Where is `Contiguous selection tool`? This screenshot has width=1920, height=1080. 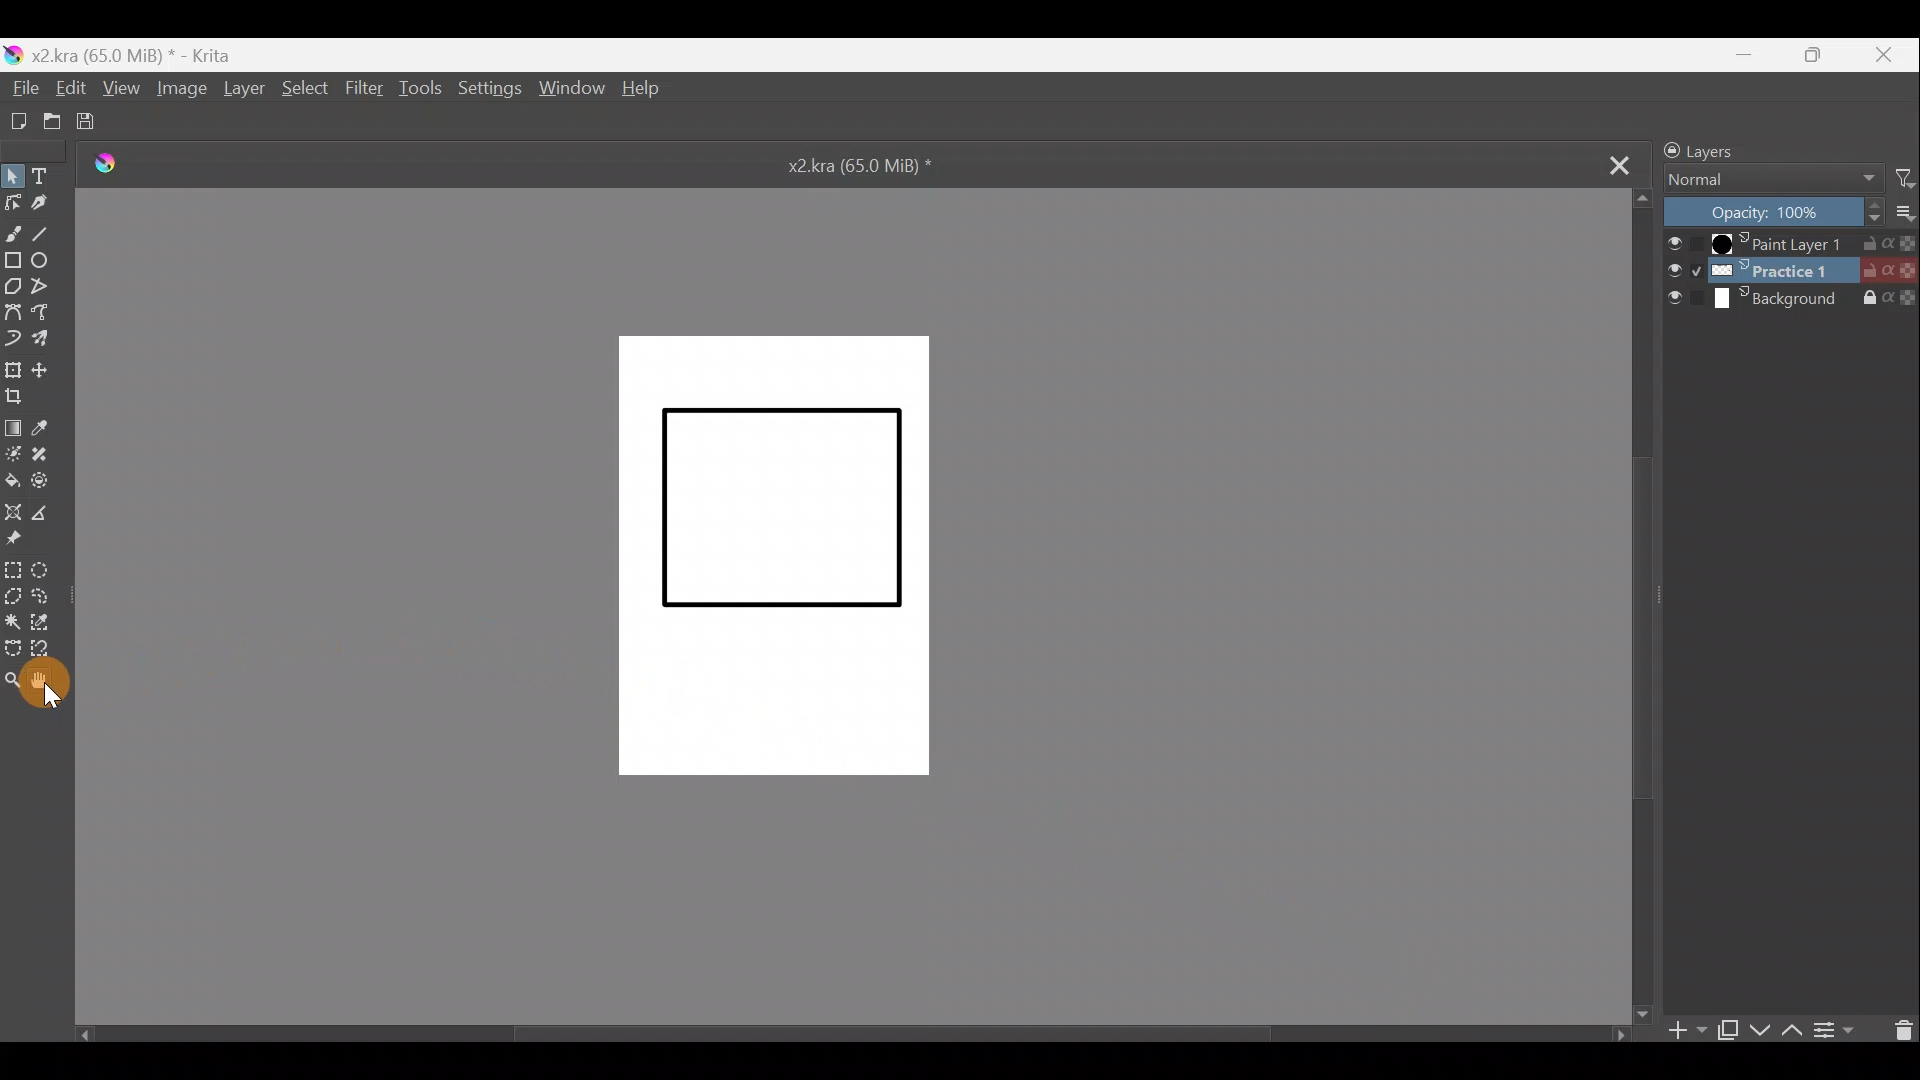
Contiguous selection tool is located at coordinates (13, 623).